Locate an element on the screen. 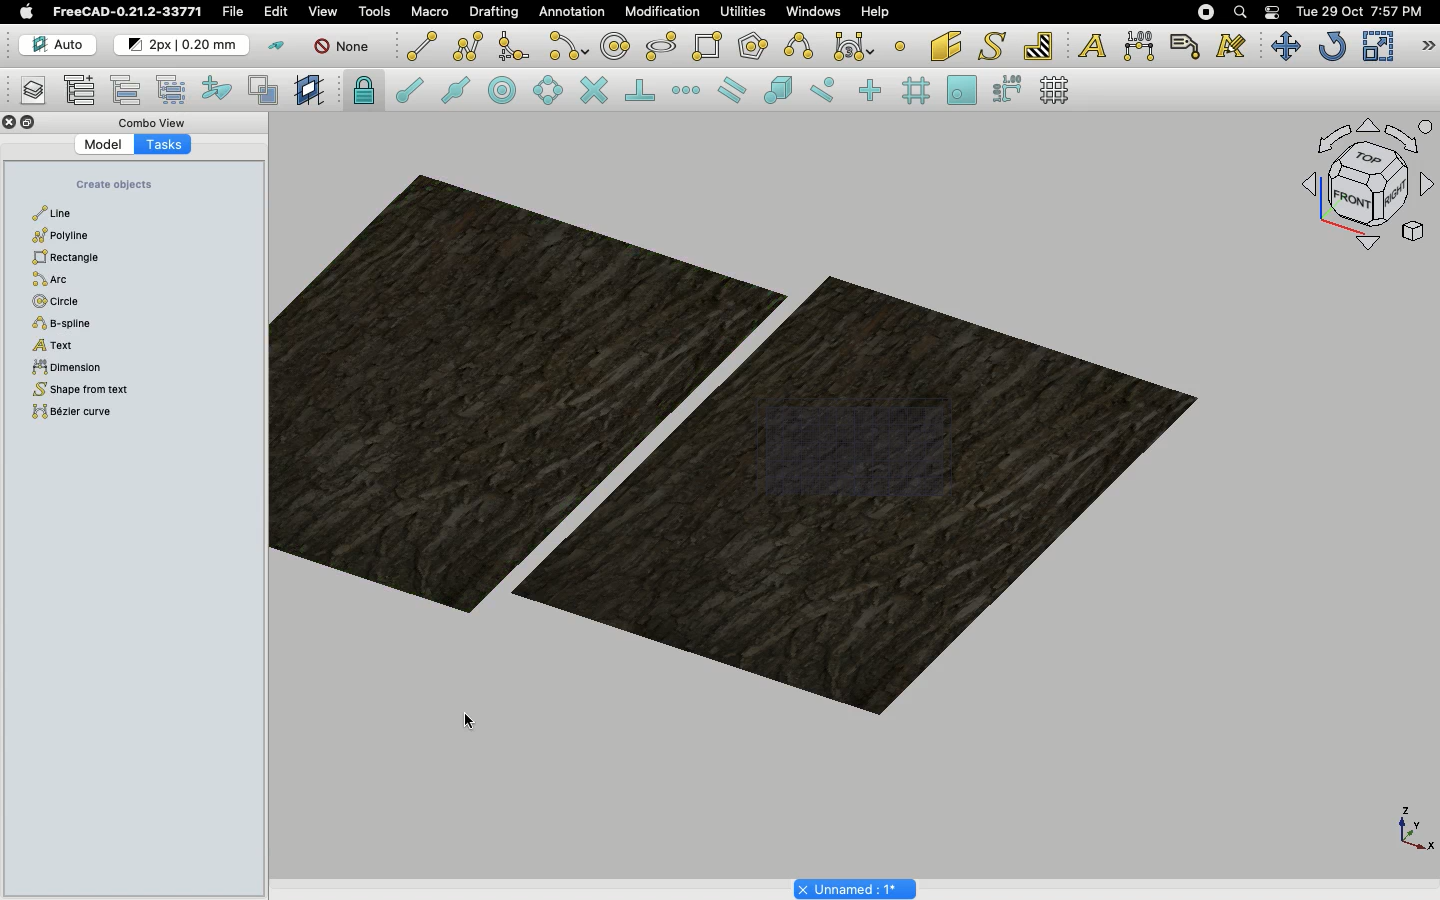  Snap grid is located at coordinates (918, 91).